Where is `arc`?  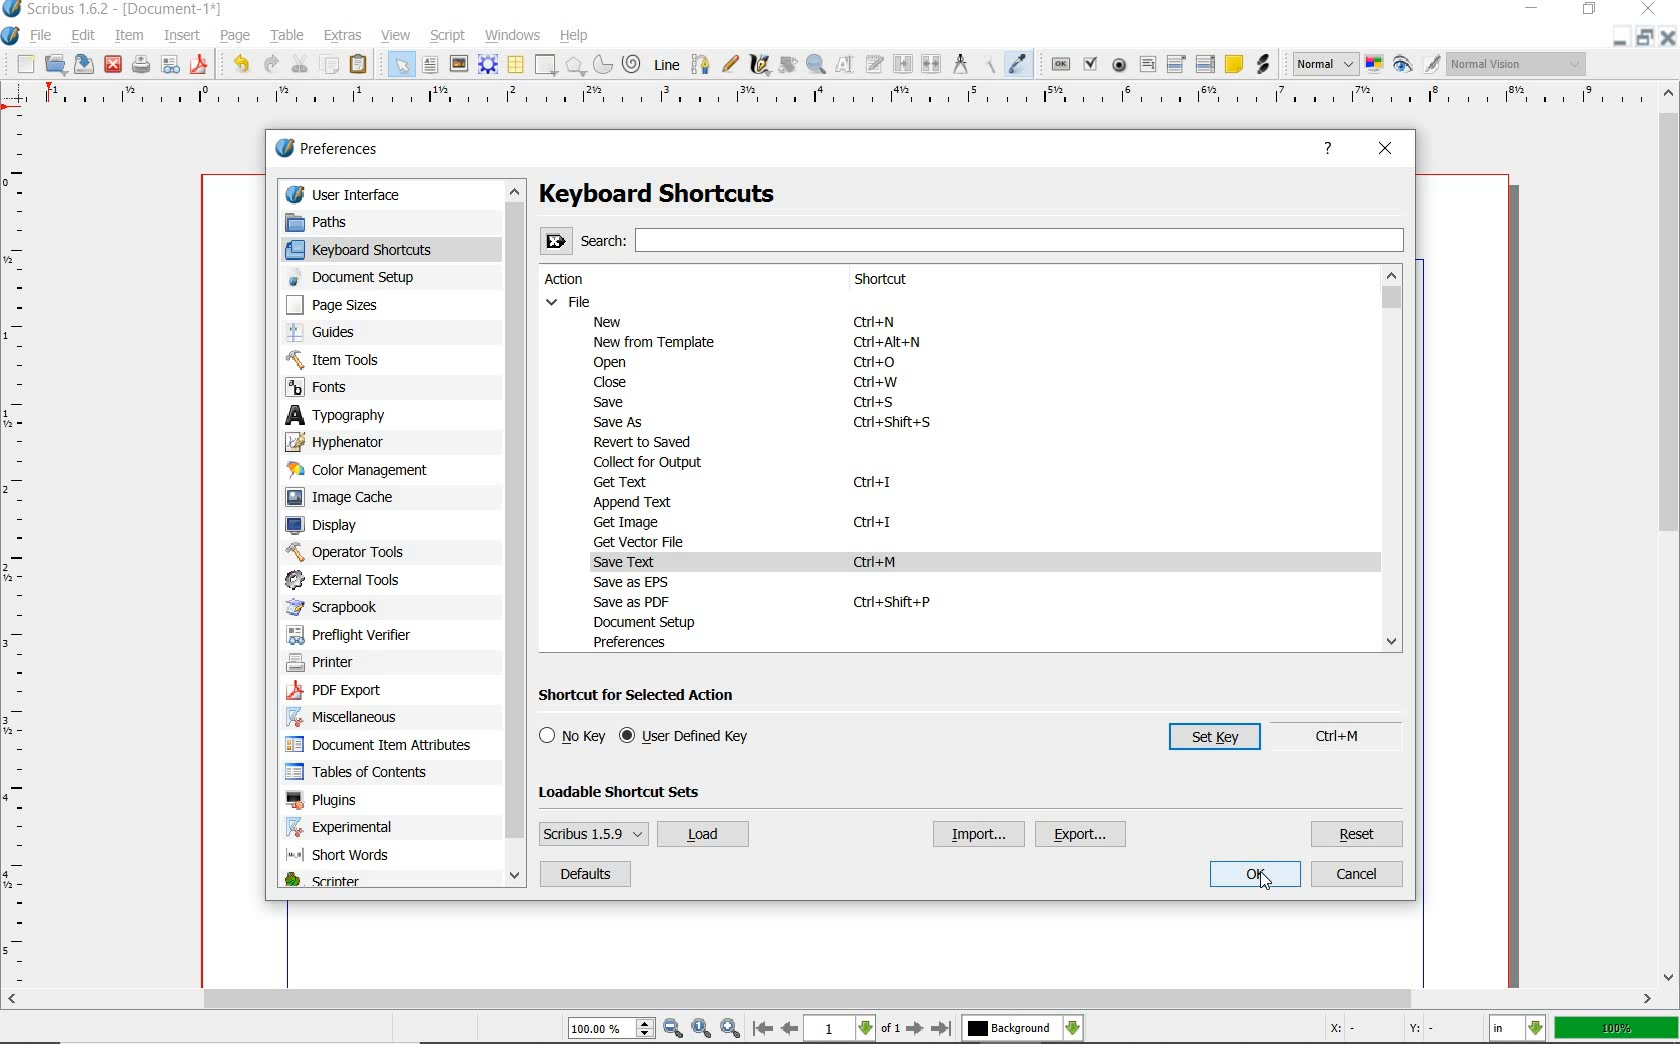 arc is located at coordinates (601, 66).